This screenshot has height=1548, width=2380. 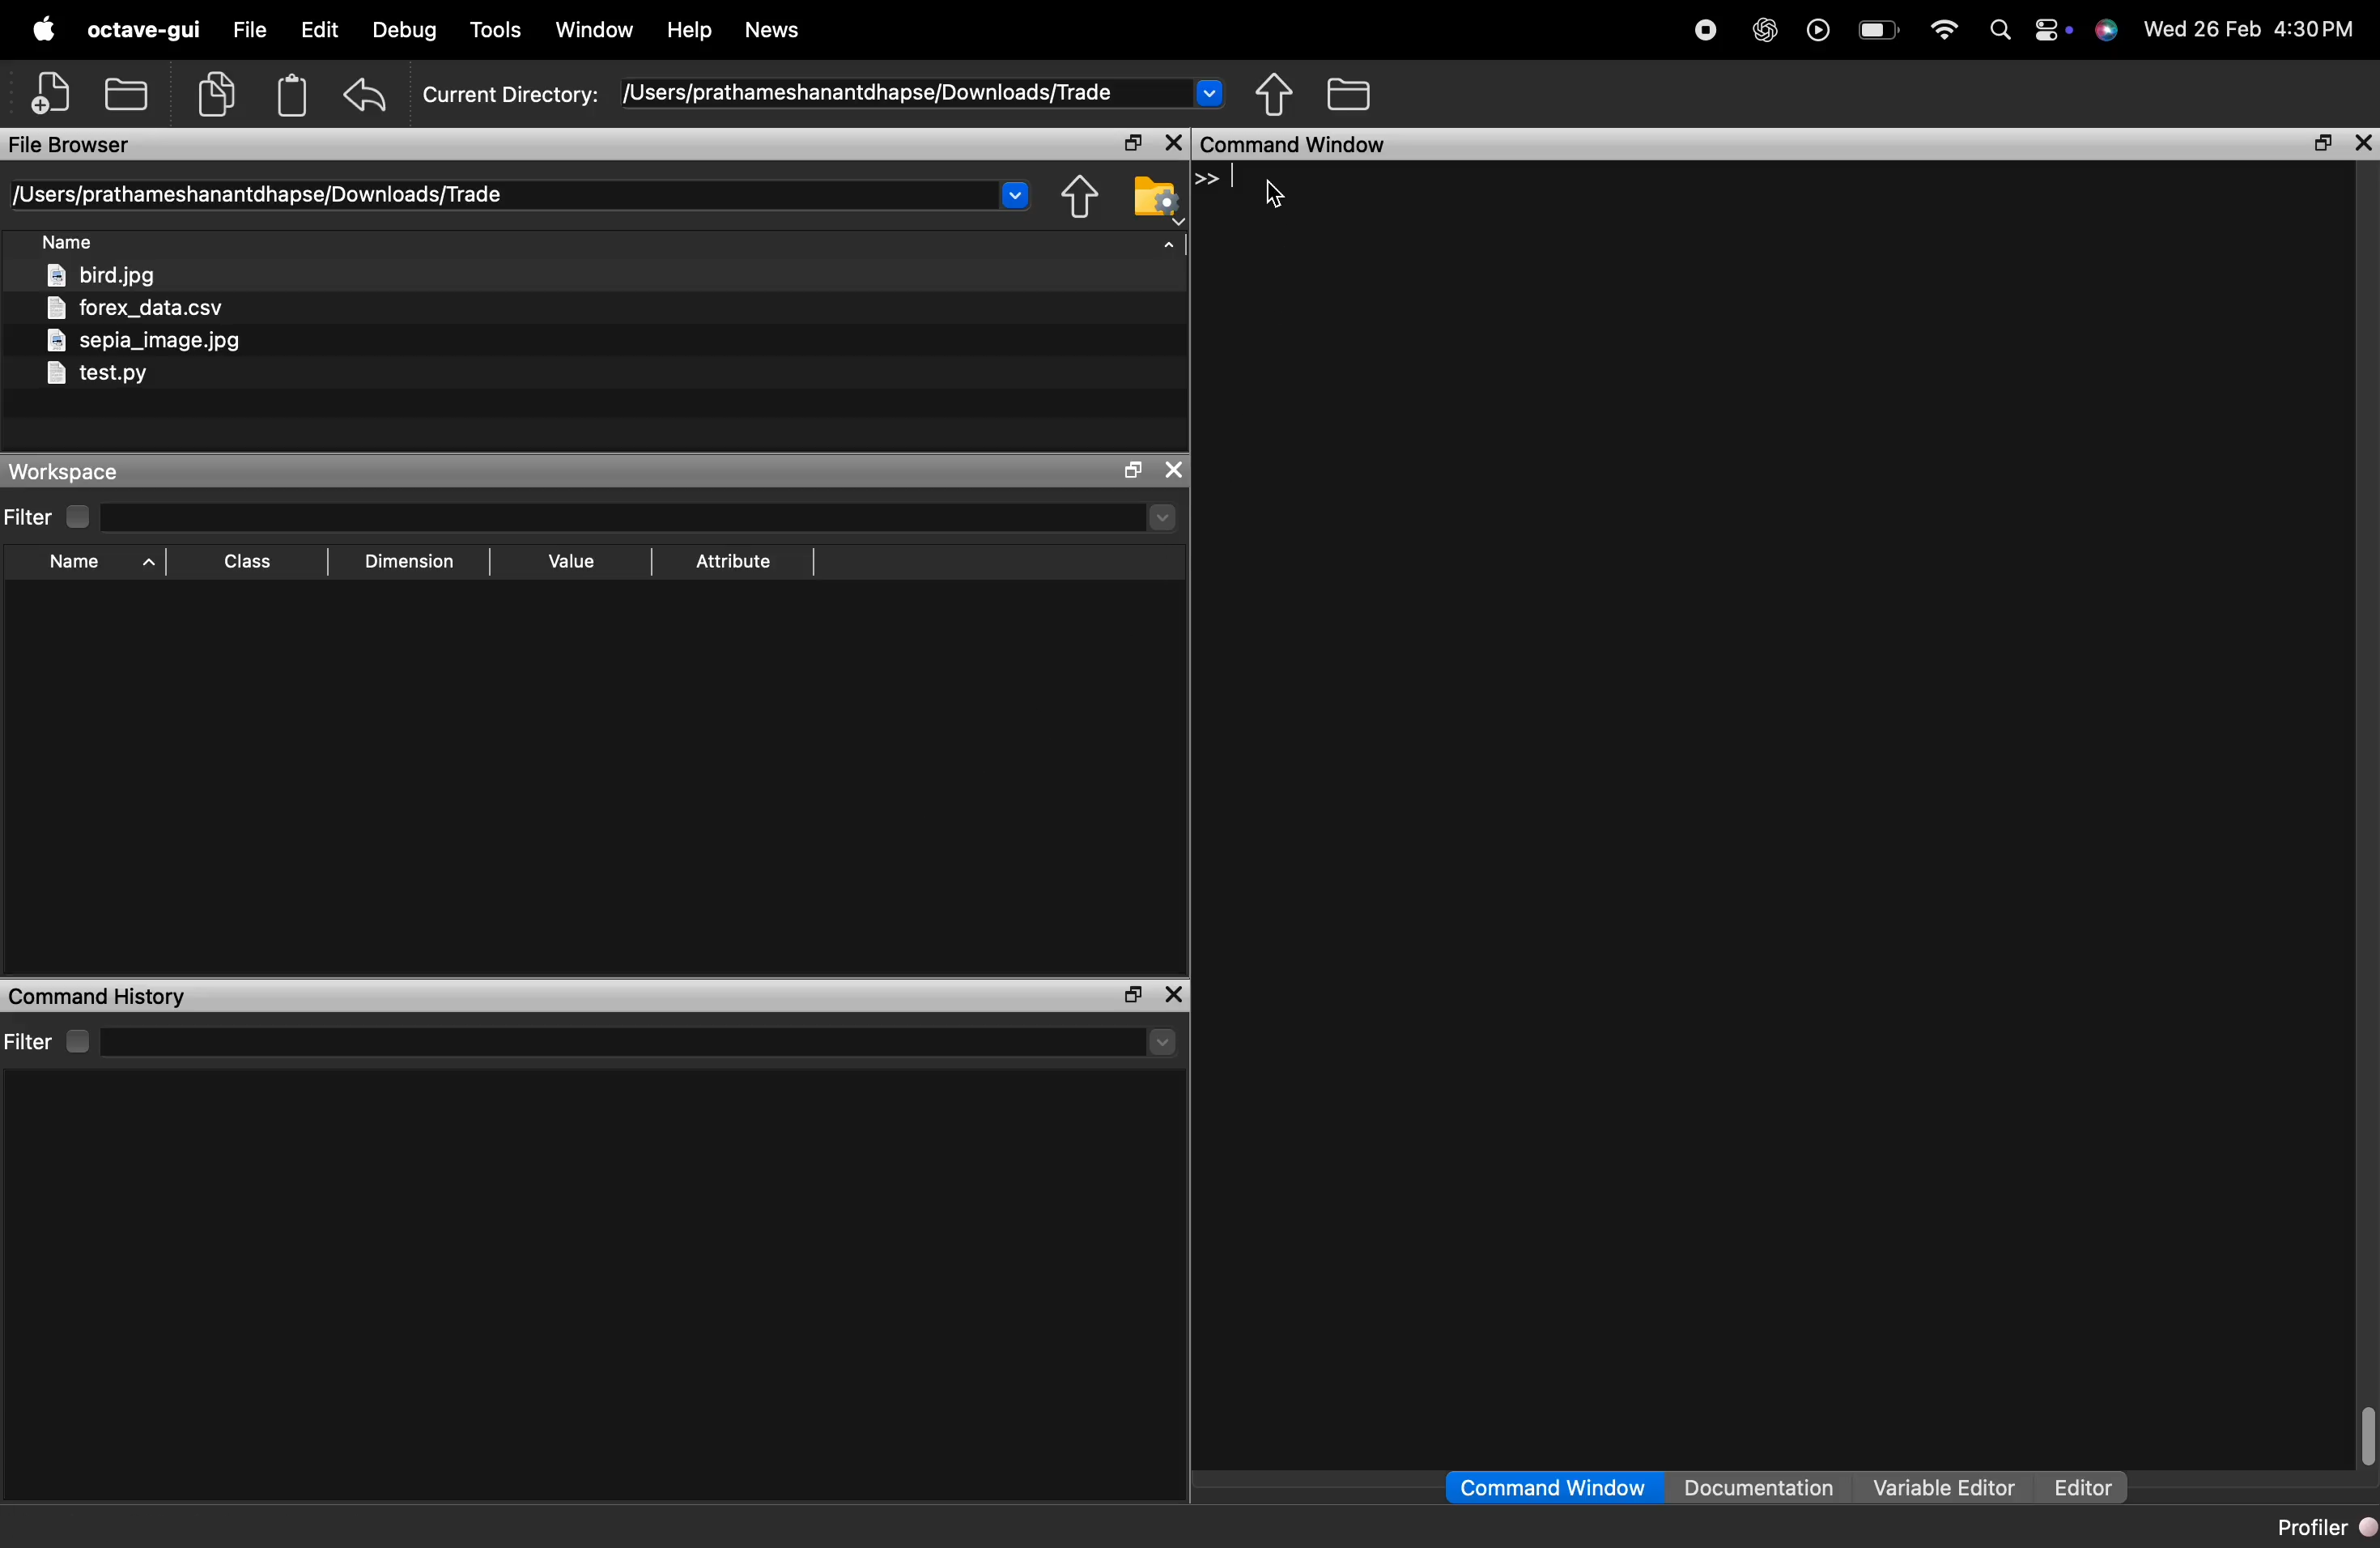 I want to click on wifi, so click(x=1945, y=35).